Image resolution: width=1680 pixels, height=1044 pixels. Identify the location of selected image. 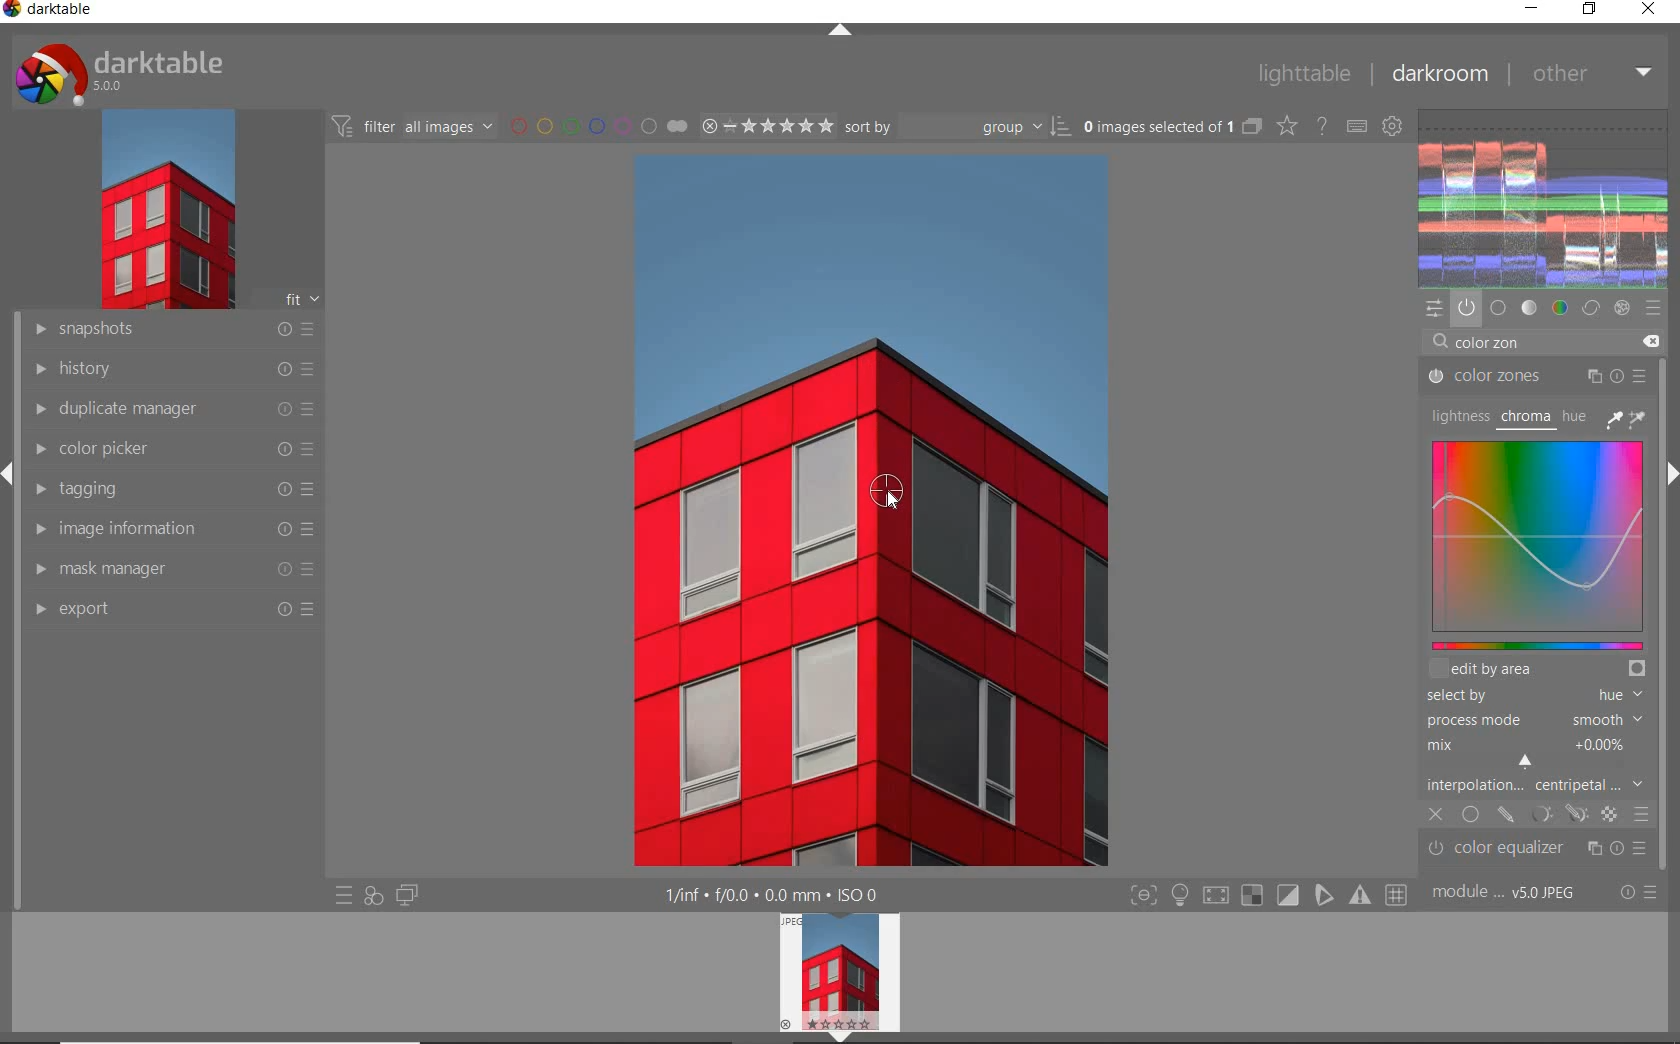
(868, 509).